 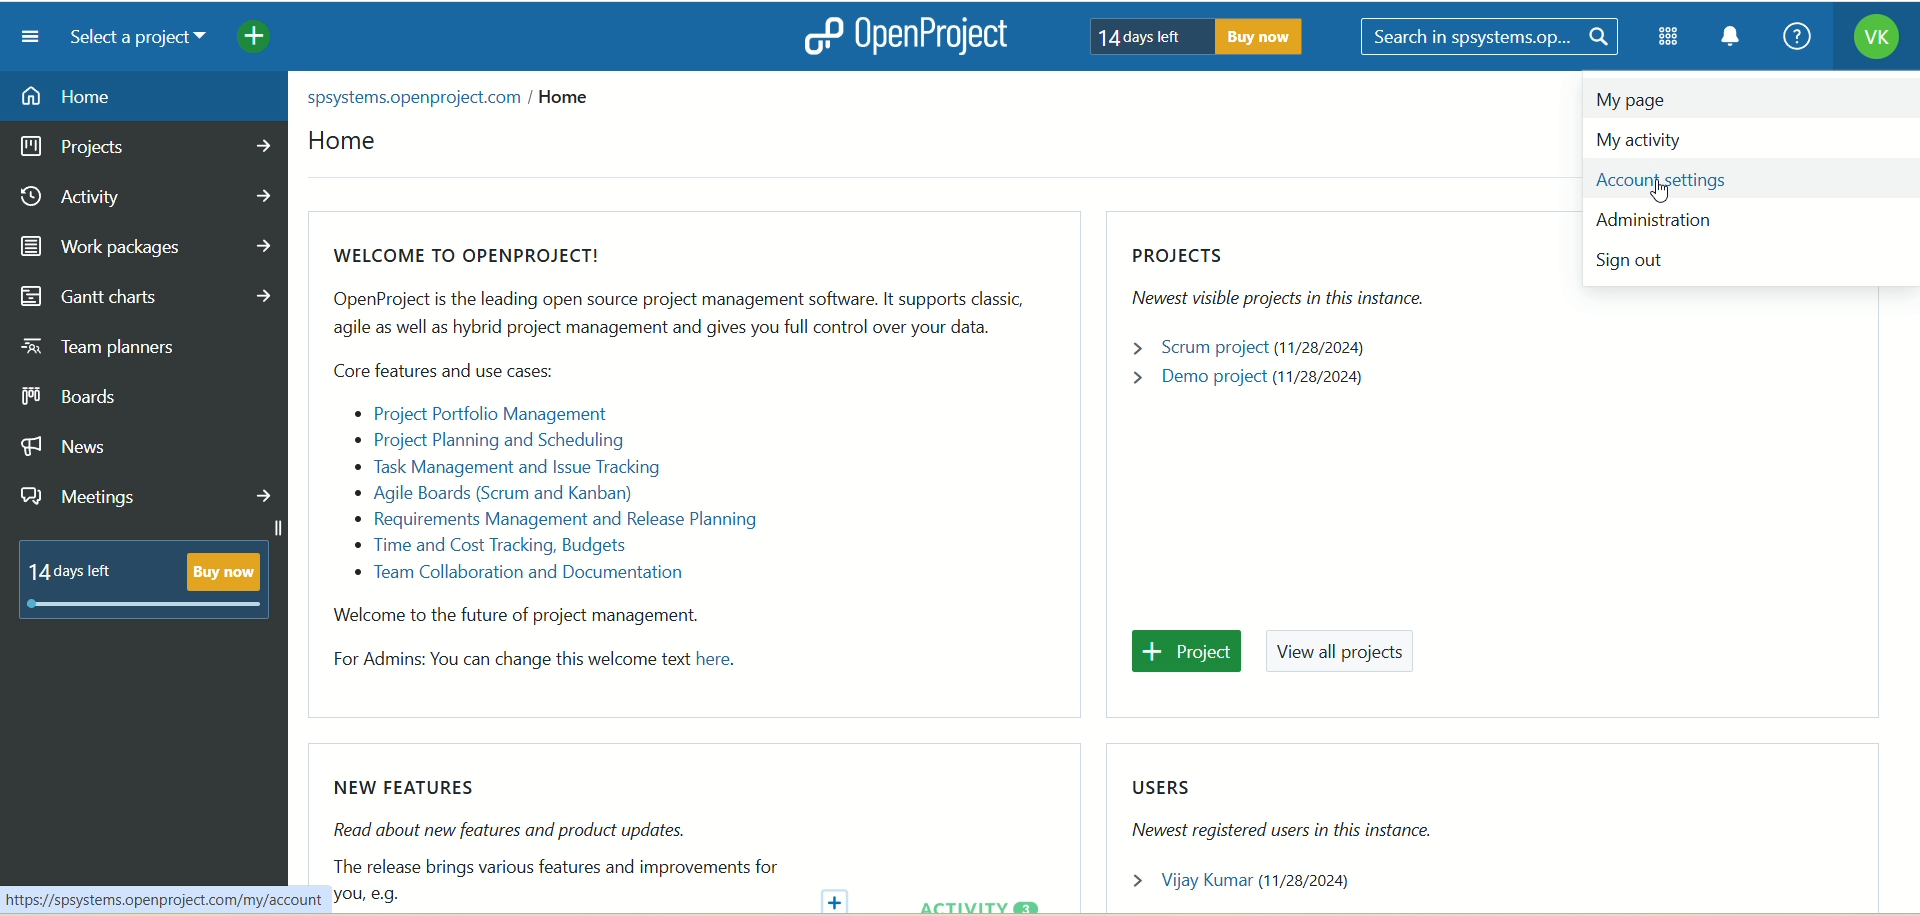 I want to click on home, so click(x=343, y=146).